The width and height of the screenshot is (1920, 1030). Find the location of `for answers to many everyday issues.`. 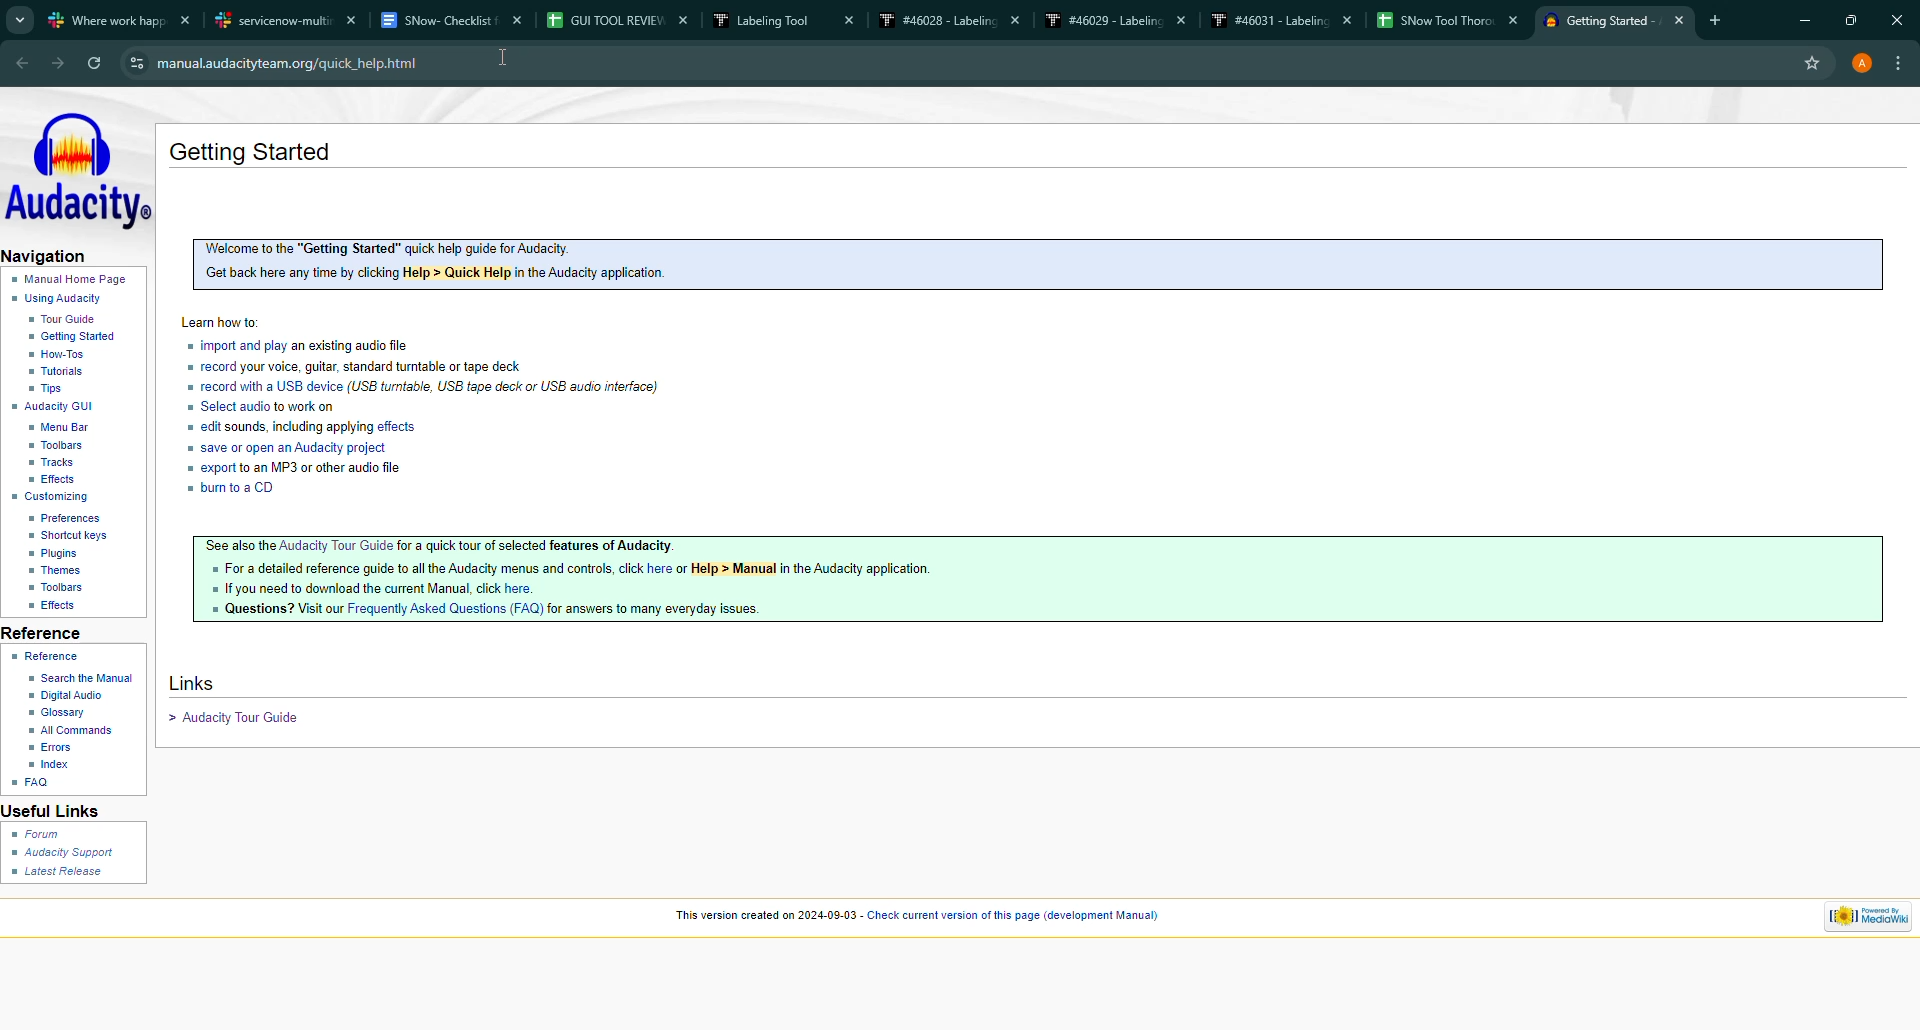

for answers to many everyday issues. is located at coordinates (657, 608).